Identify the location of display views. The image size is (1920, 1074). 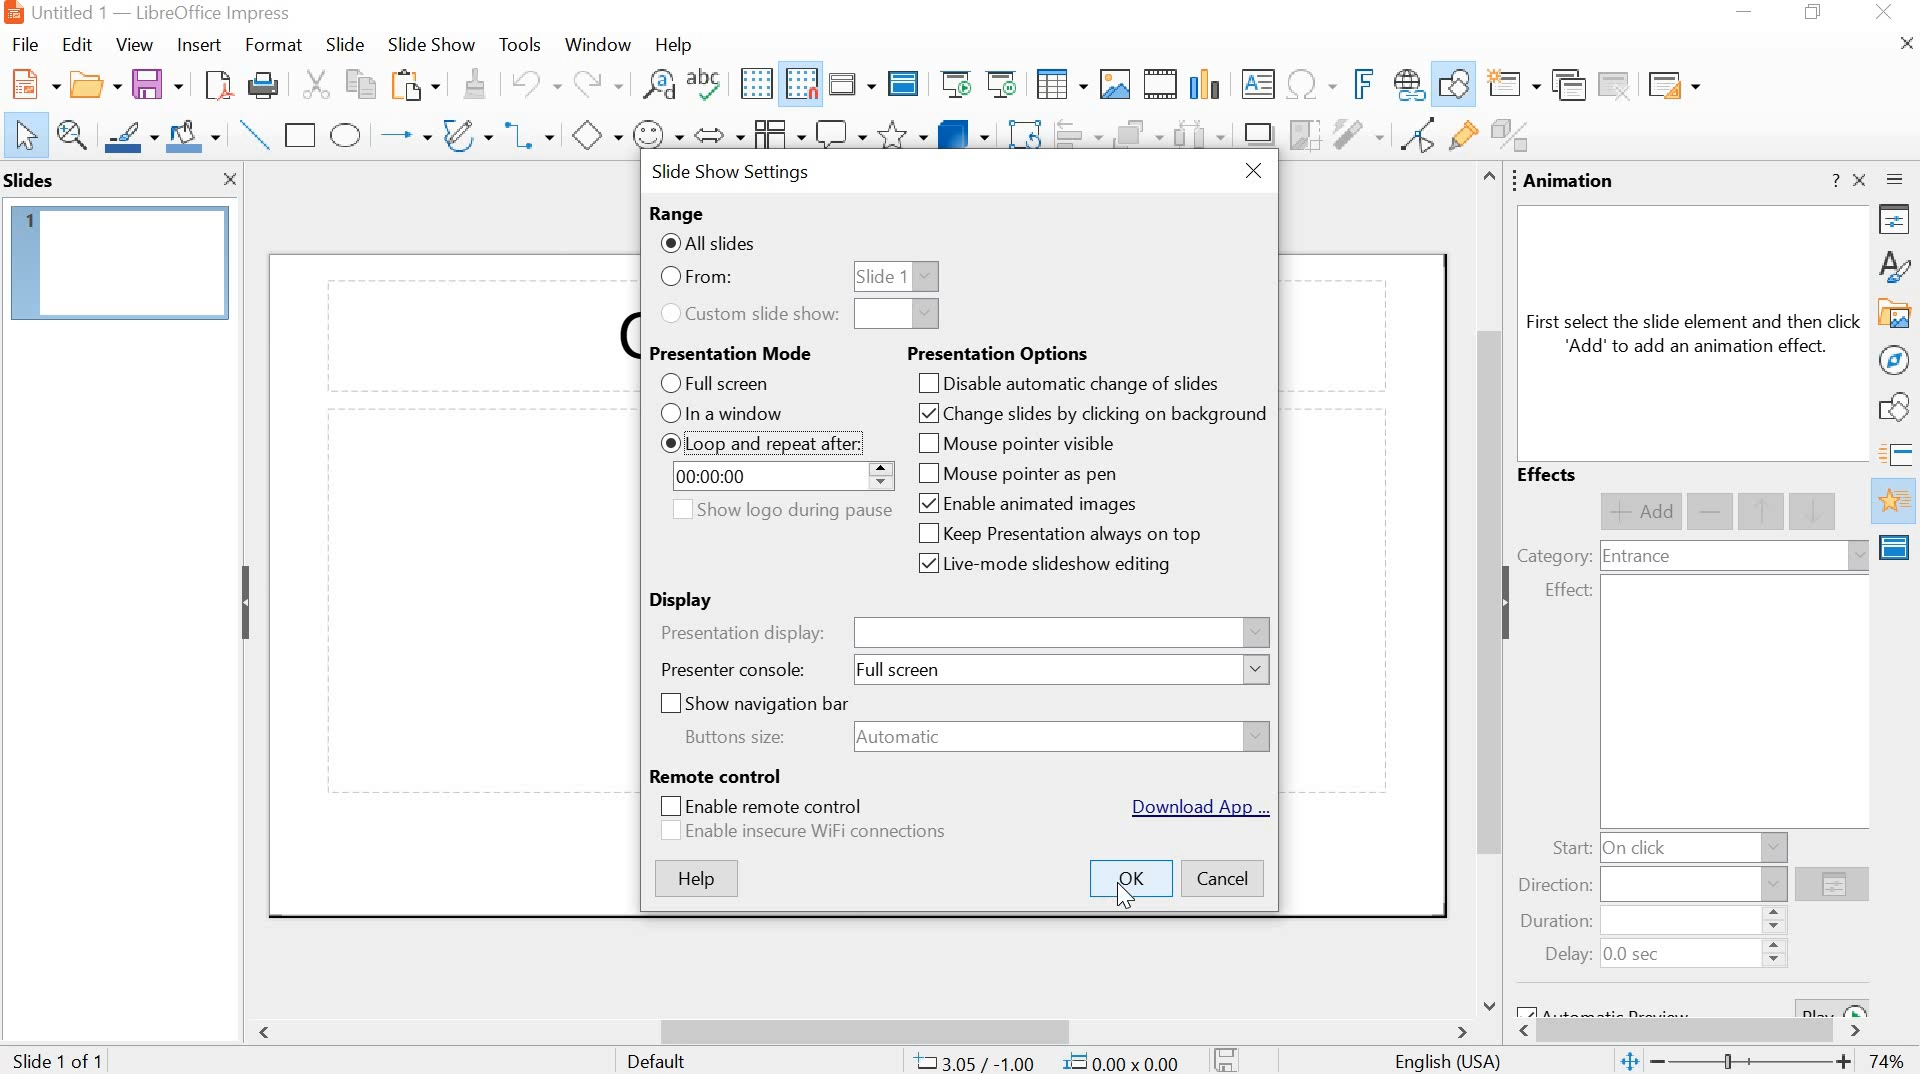
(851, 84).